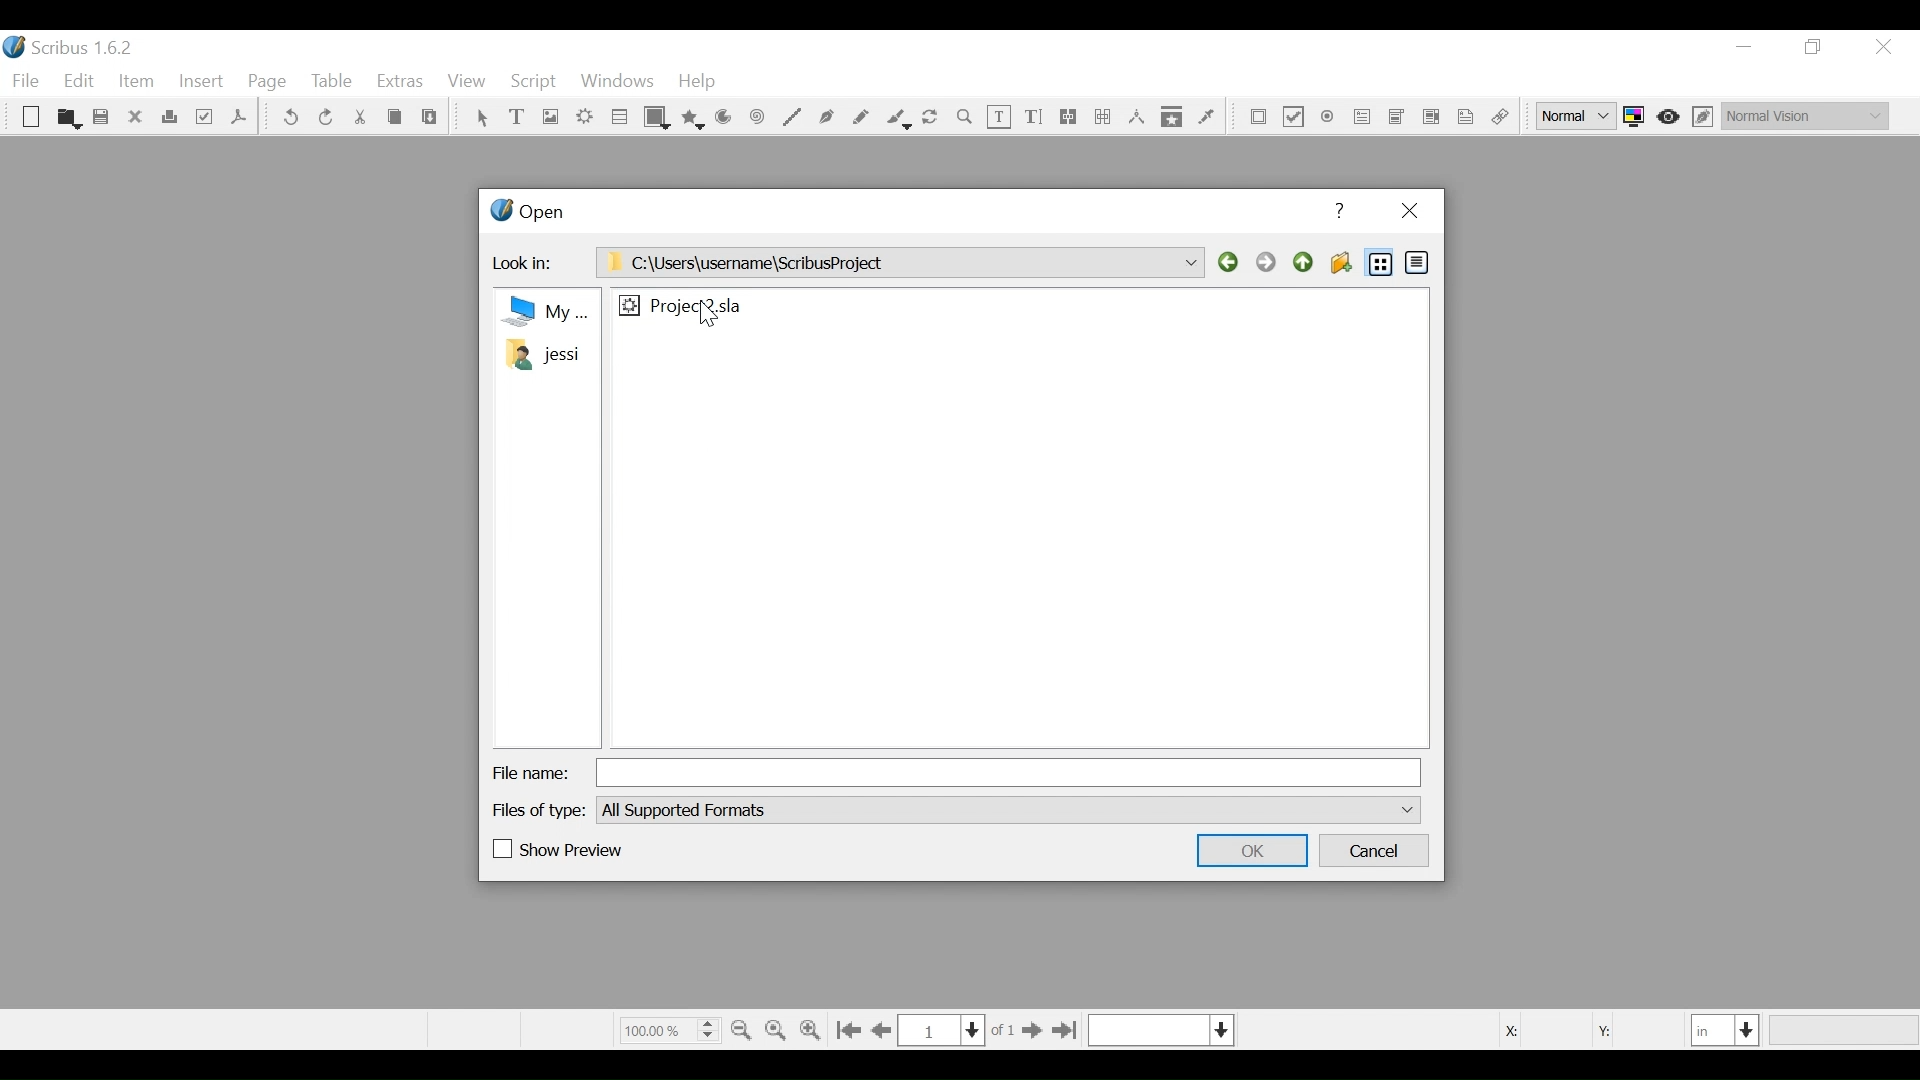  I want to click on Zoom to 100, so click(778, 1027).